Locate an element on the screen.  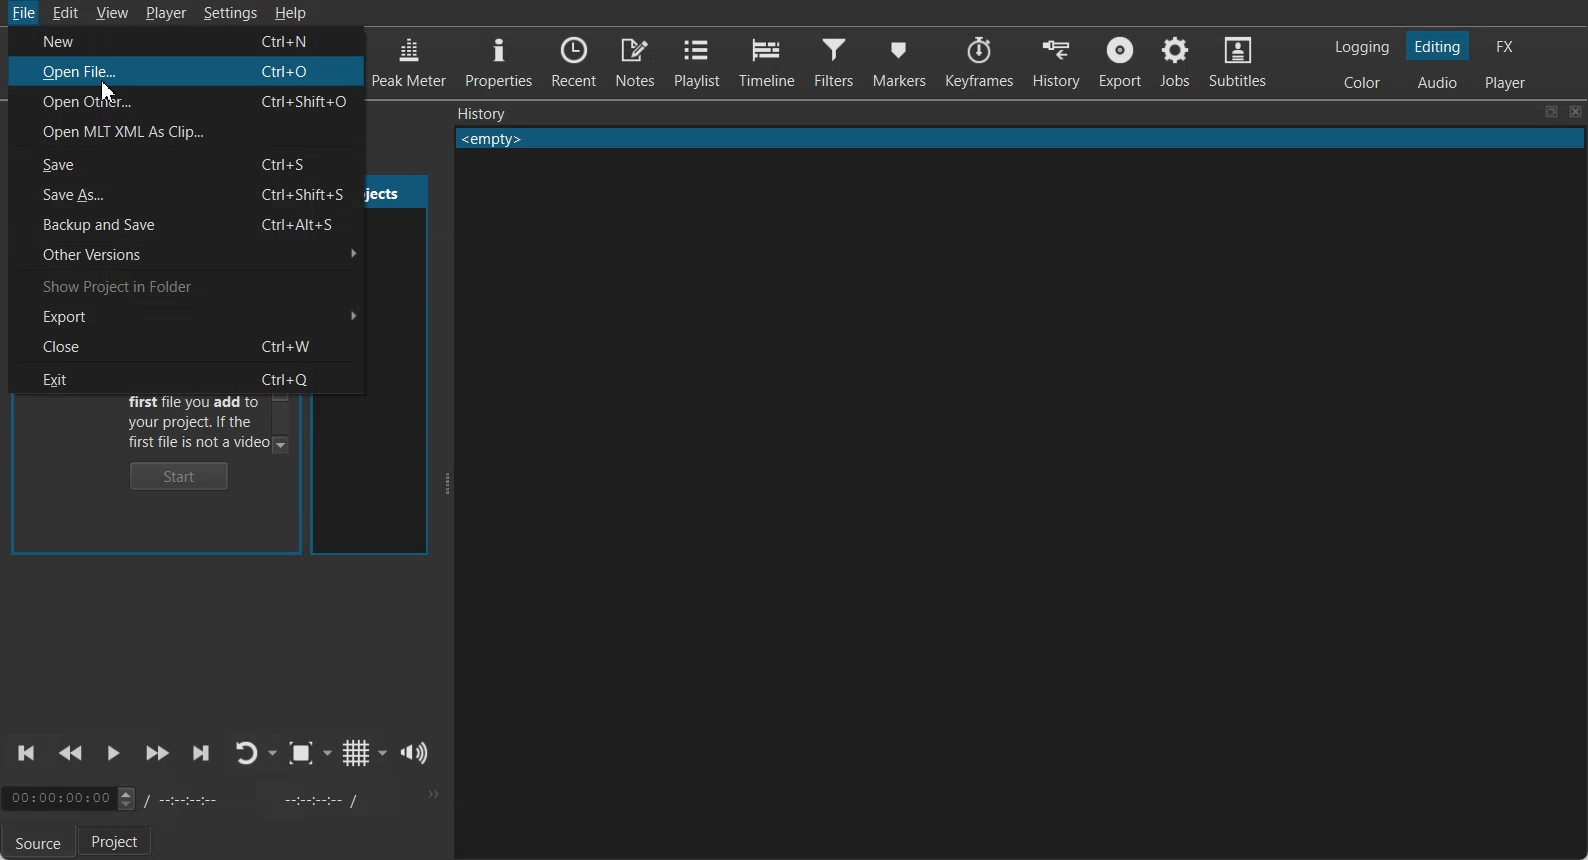
Playlist is located at coordinates (696, 61).